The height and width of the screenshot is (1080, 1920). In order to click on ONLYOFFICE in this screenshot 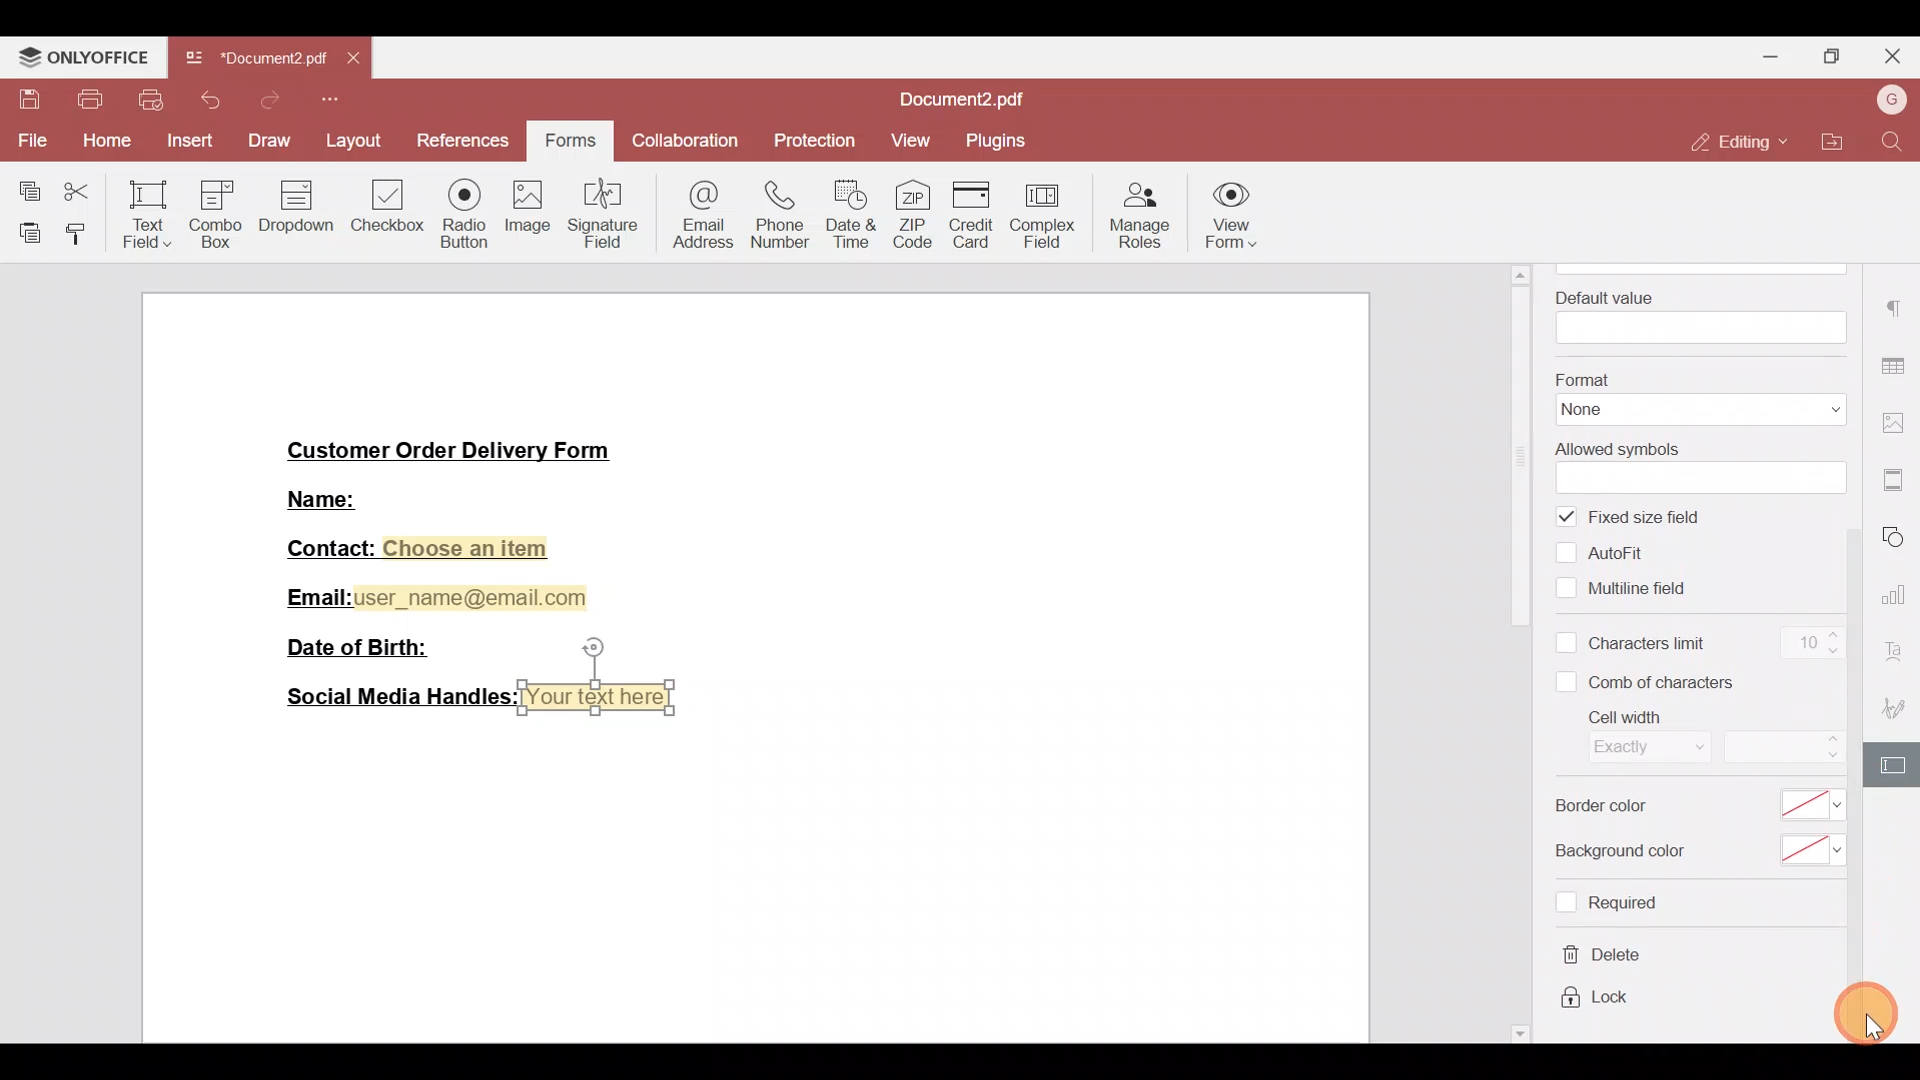, I will do `click(84, 56)`.